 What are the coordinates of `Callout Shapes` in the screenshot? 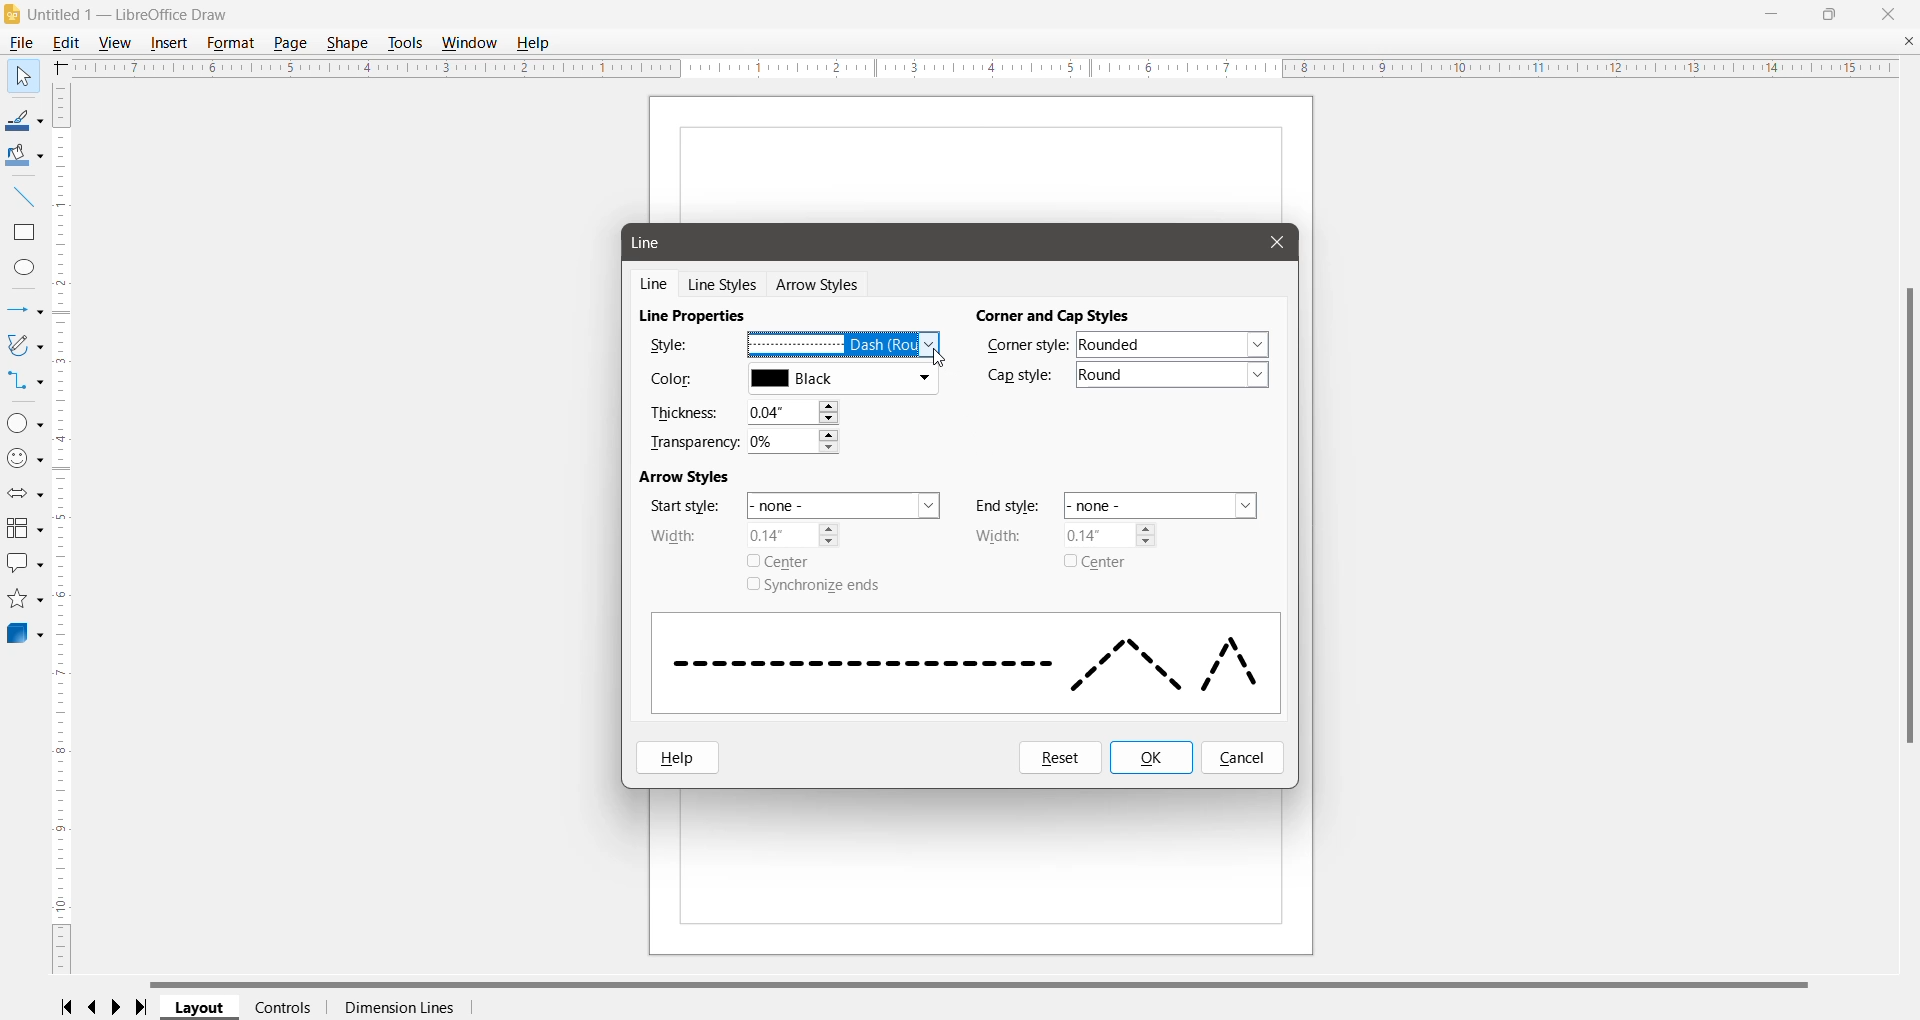 It's located at (25, 563).